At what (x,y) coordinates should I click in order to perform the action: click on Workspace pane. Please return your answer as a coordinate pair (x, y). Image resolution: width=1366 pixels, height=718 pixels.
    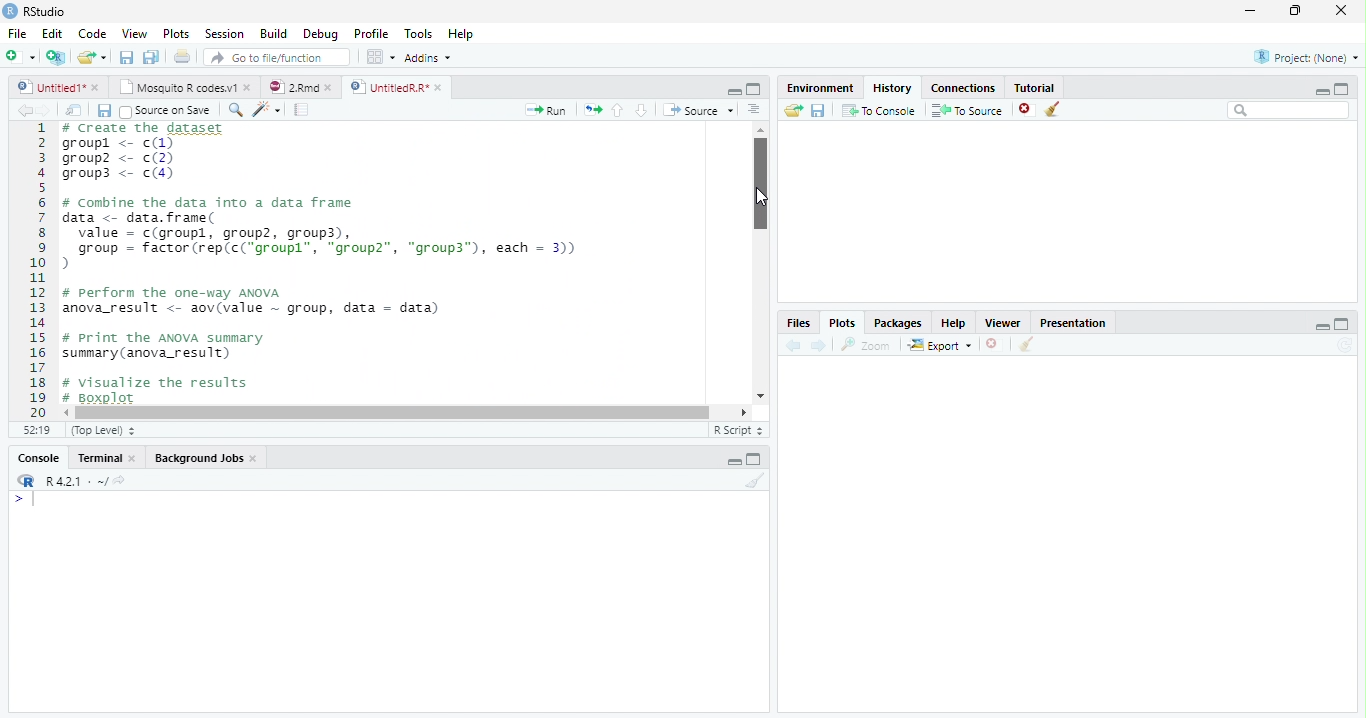
    Looking at the image, I should click on (379, 56).